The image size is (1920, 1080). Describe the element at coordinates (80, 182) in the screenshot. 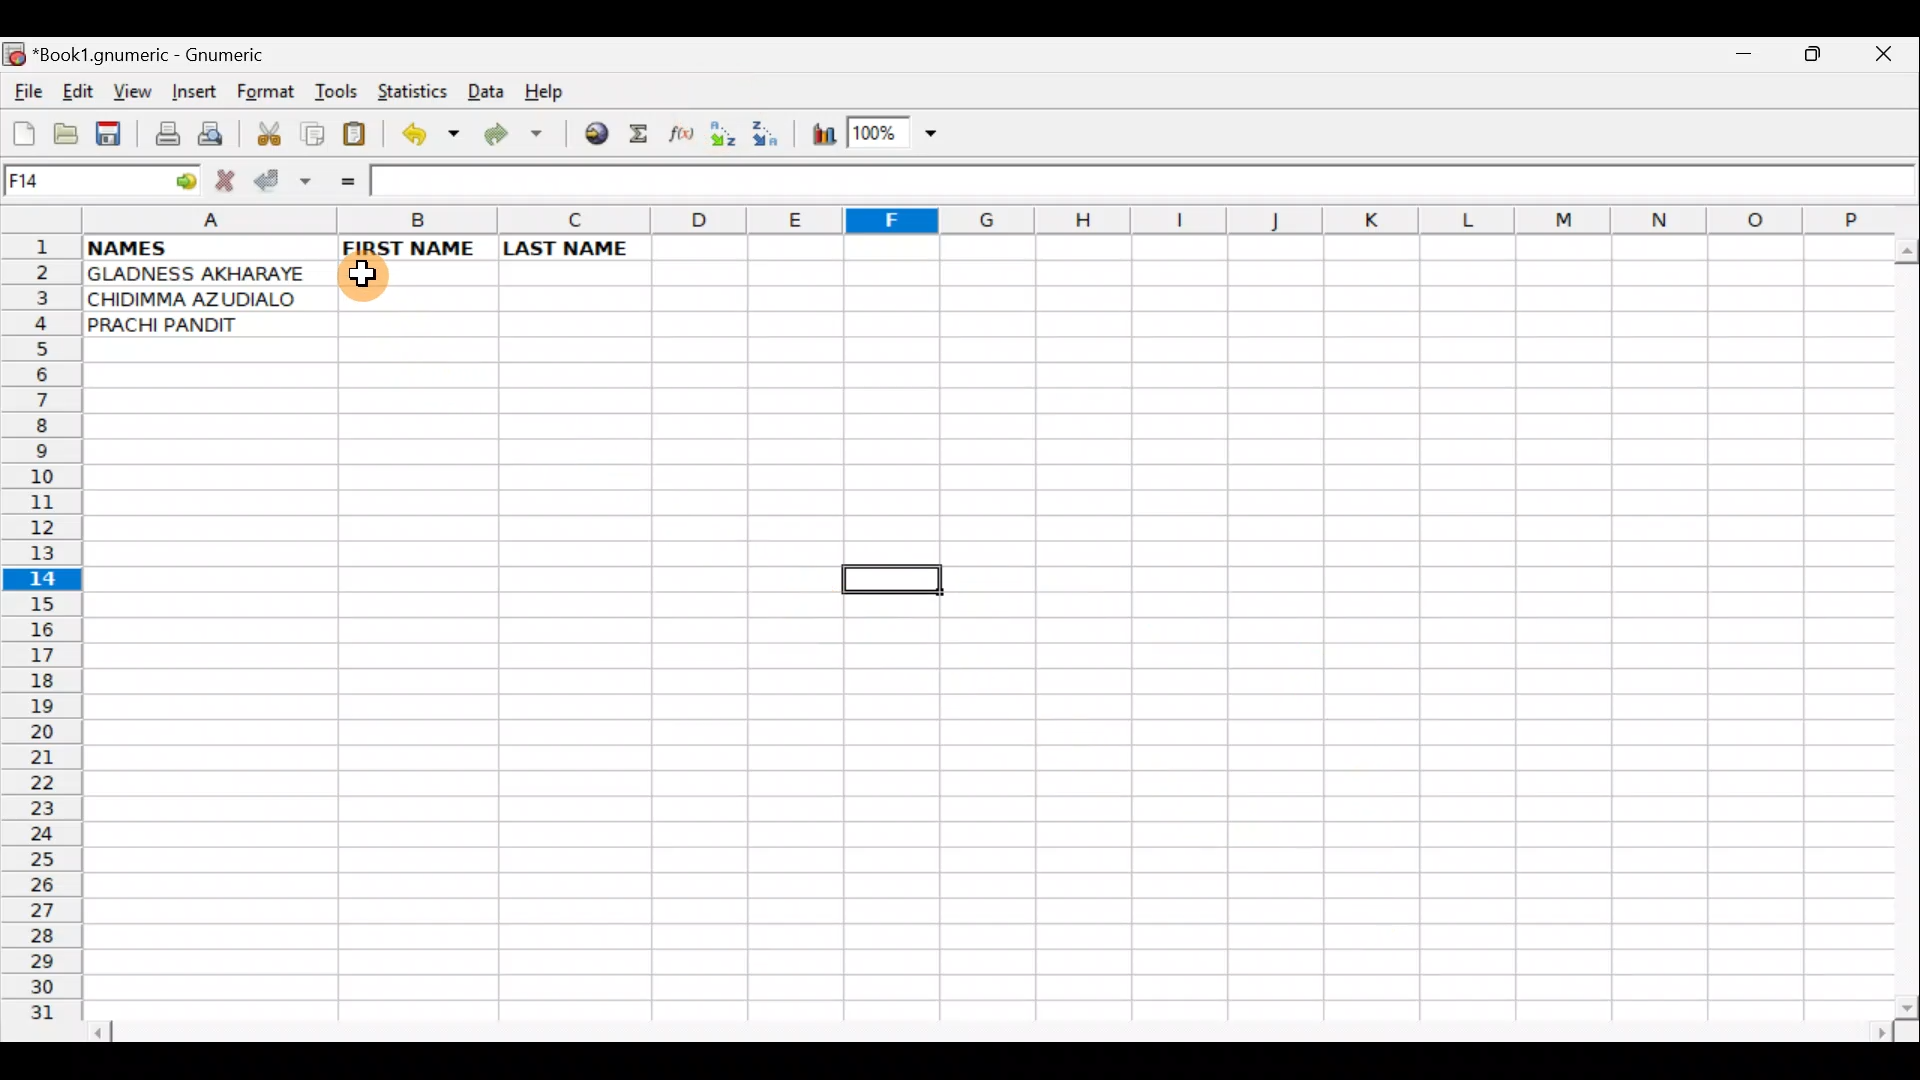

I see `Cell name F14` at that location.